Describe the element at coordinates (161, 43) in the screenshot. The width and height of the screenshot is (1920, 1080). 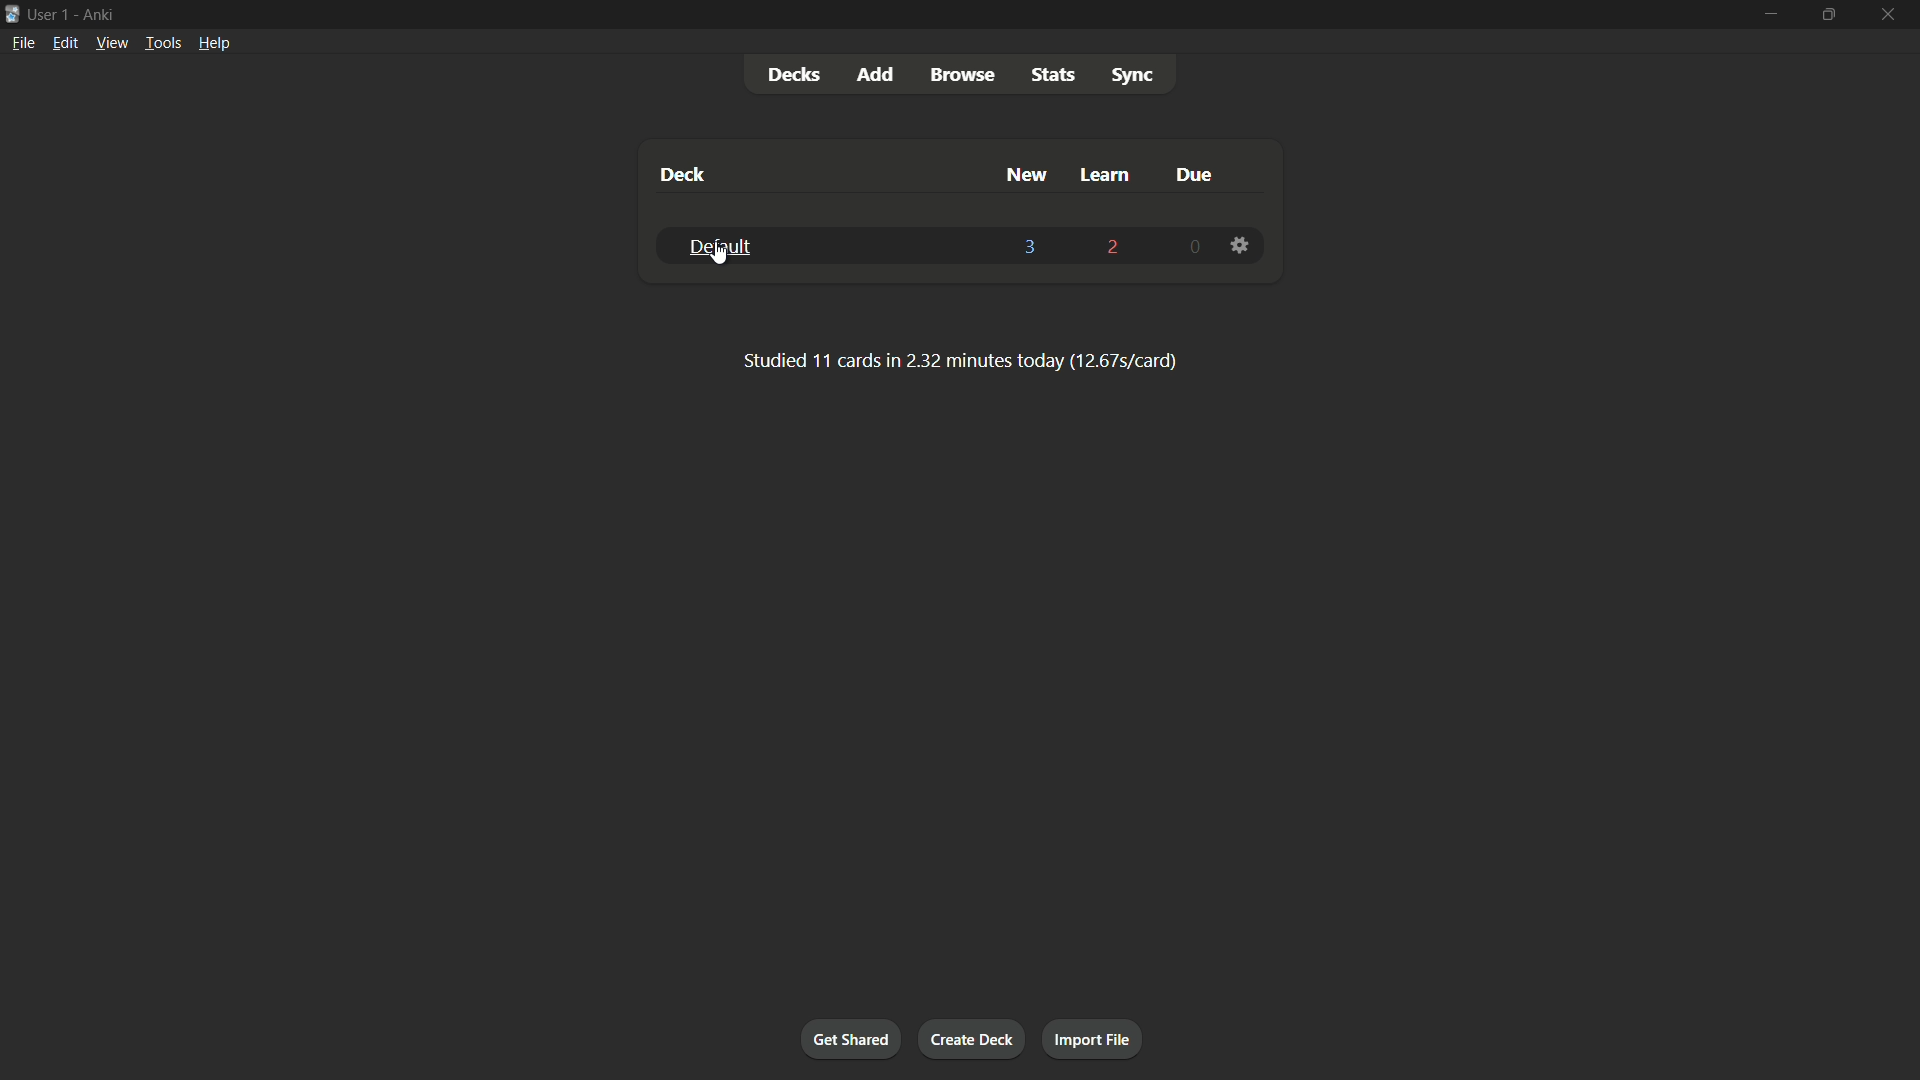
I see `tools menu` at that location.